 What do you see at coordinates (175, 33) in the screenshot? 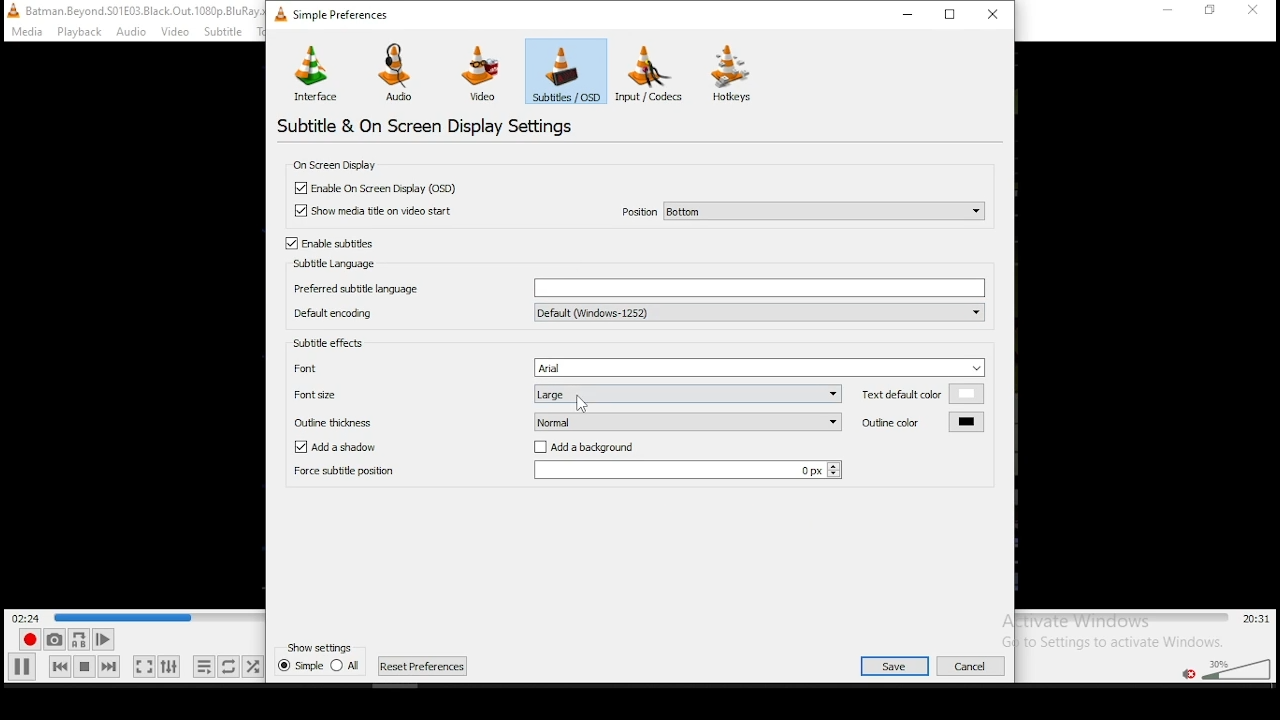
I see `video` at bounding box center [175, 33].